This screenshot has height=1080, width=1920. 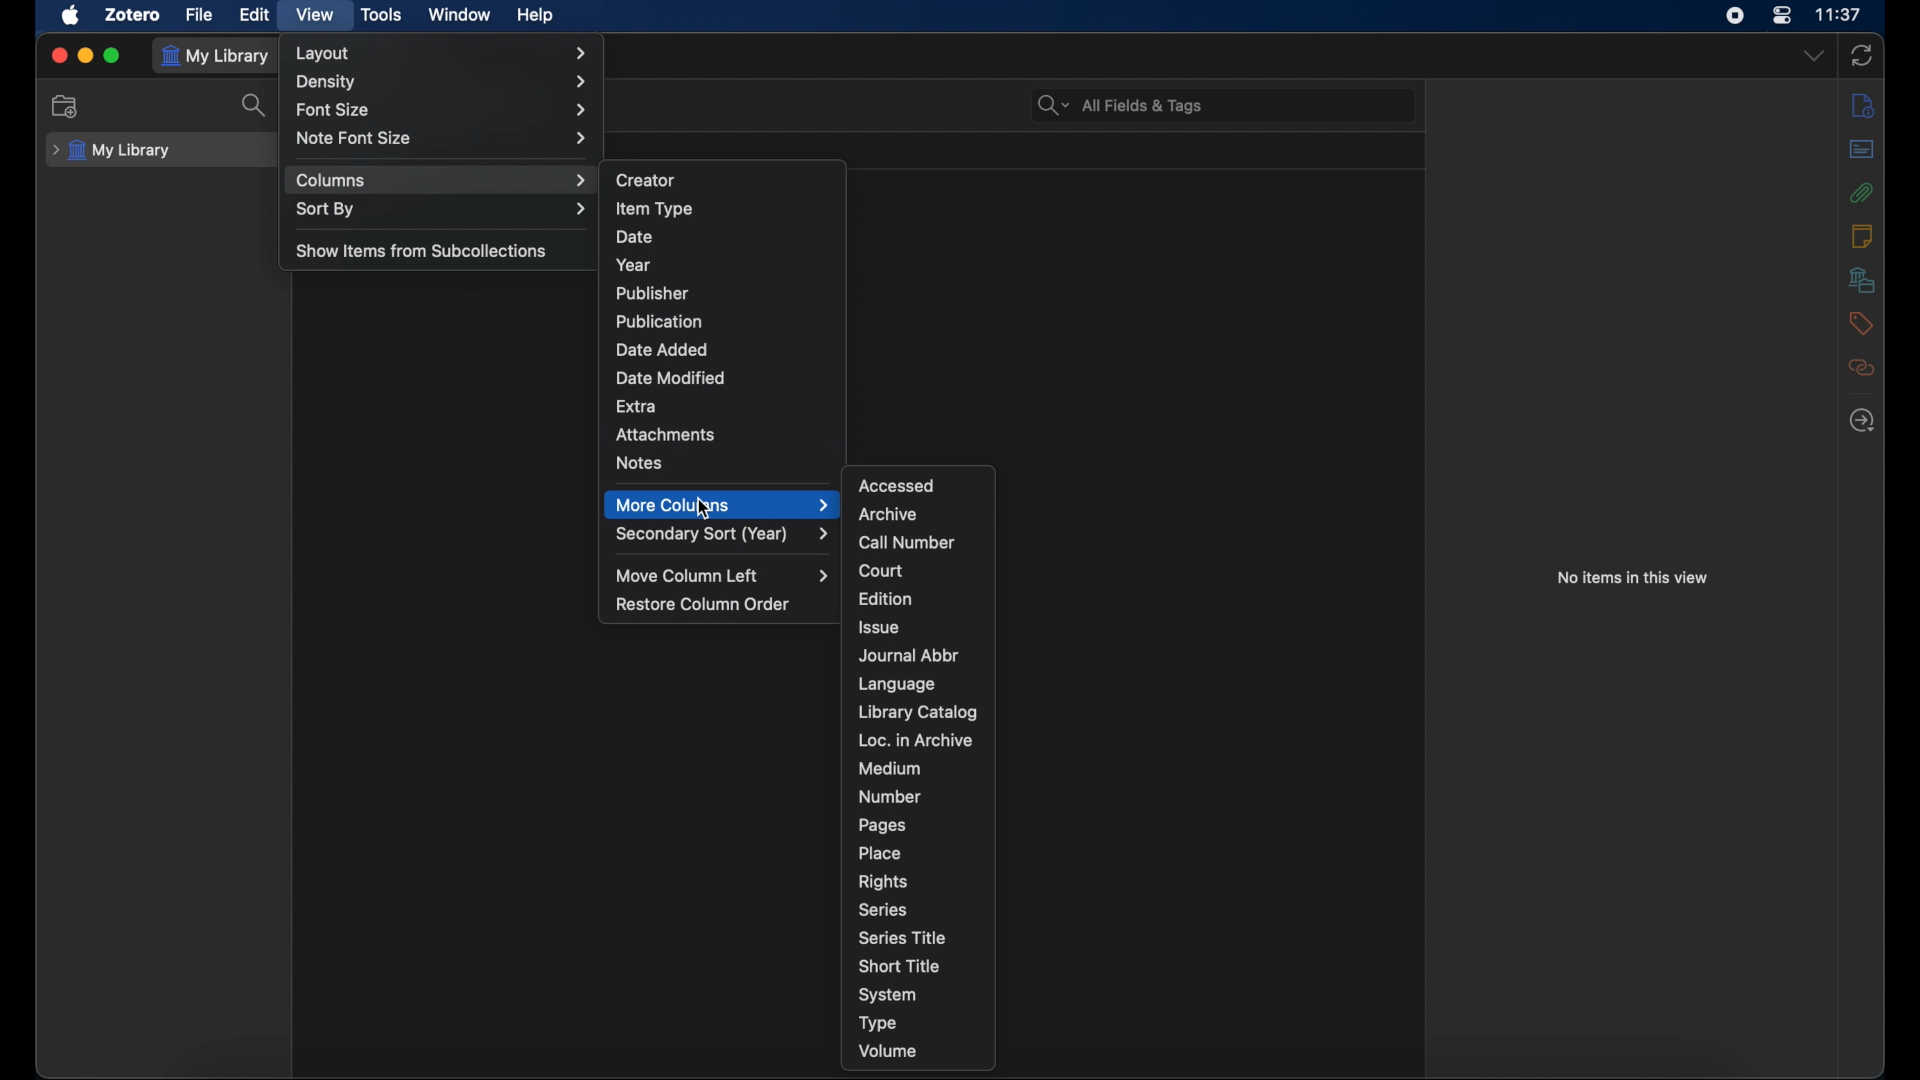 I want to click on restore column order, so click(x=703, y=604).